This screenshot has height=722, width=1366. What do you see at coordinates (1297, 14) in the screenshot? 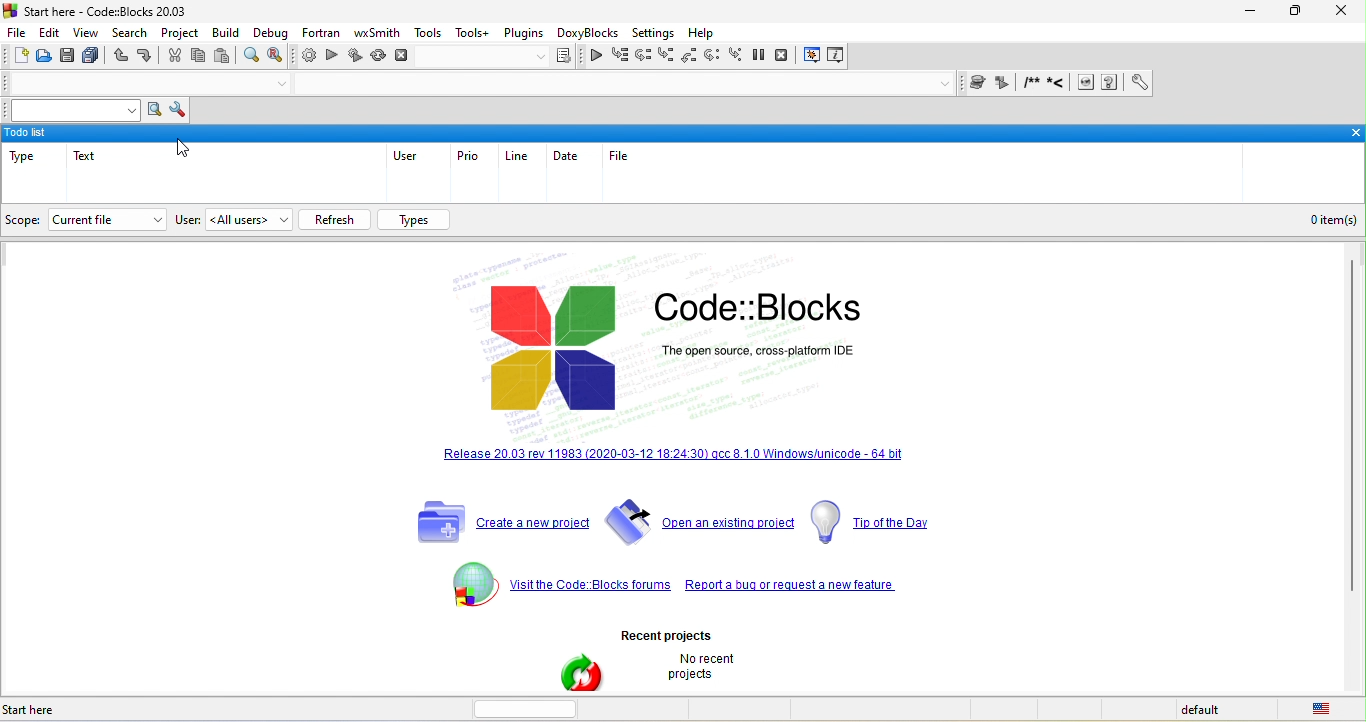
I see `maximize` at bounding box center [1297, 14].